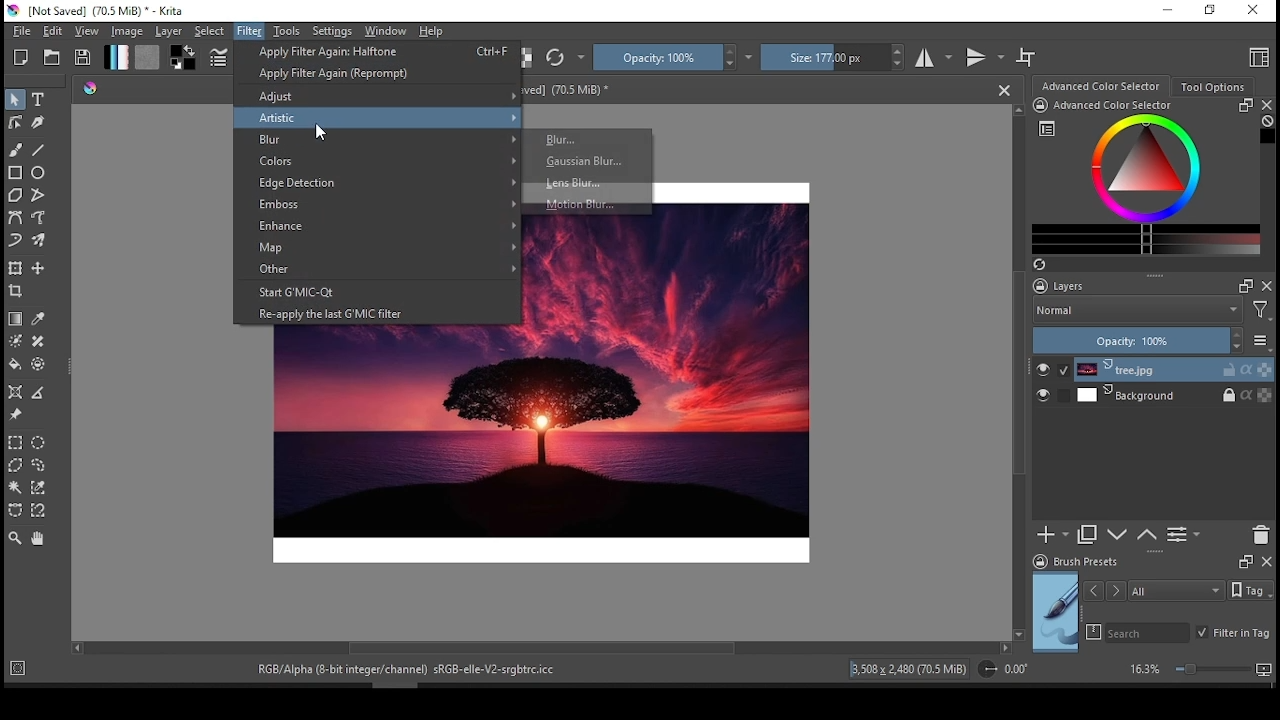 Image resolution: width=1280 pixels, height=720 pixels. What do you see at coordinates (39, 464) in the screenshot?
I see `freehand selection tool` at bounding box center [39, 464].